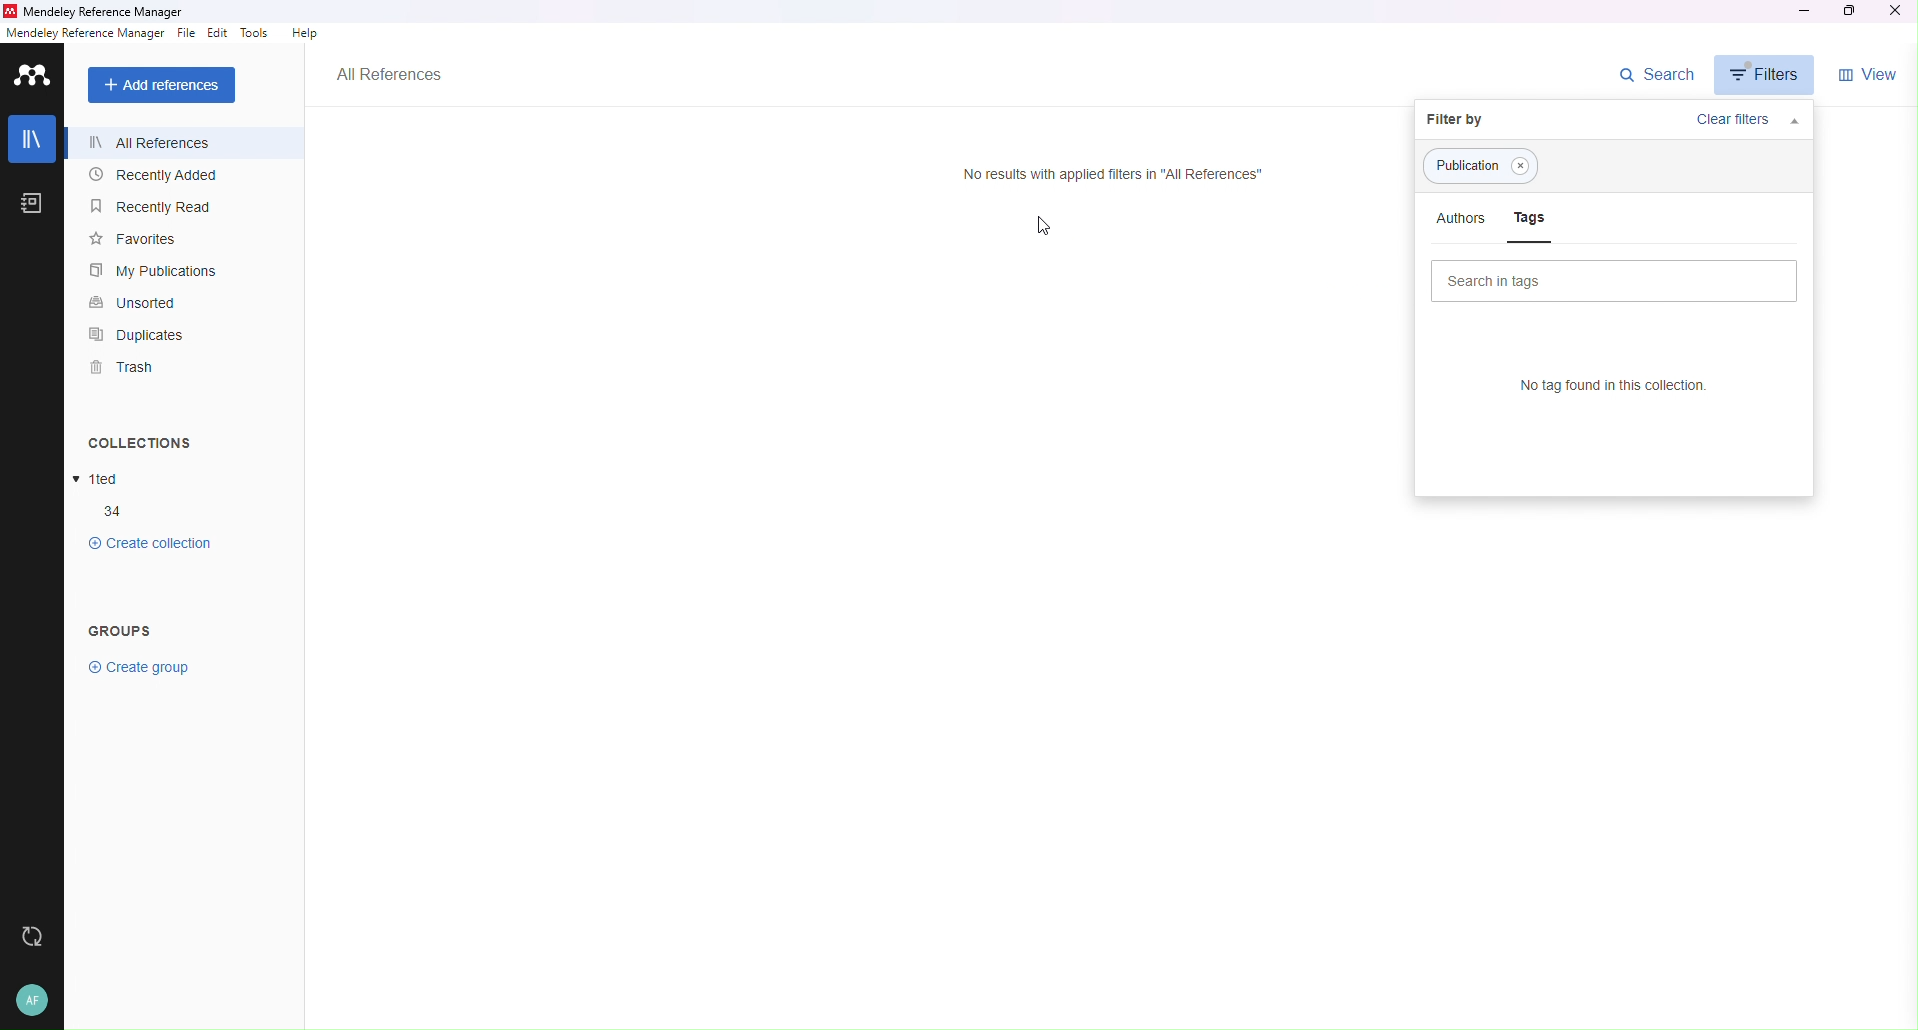  What do you see at coordinates (1802, 11) in the screenshot?
I see `Minimize` at bounding box center [1802, 11].